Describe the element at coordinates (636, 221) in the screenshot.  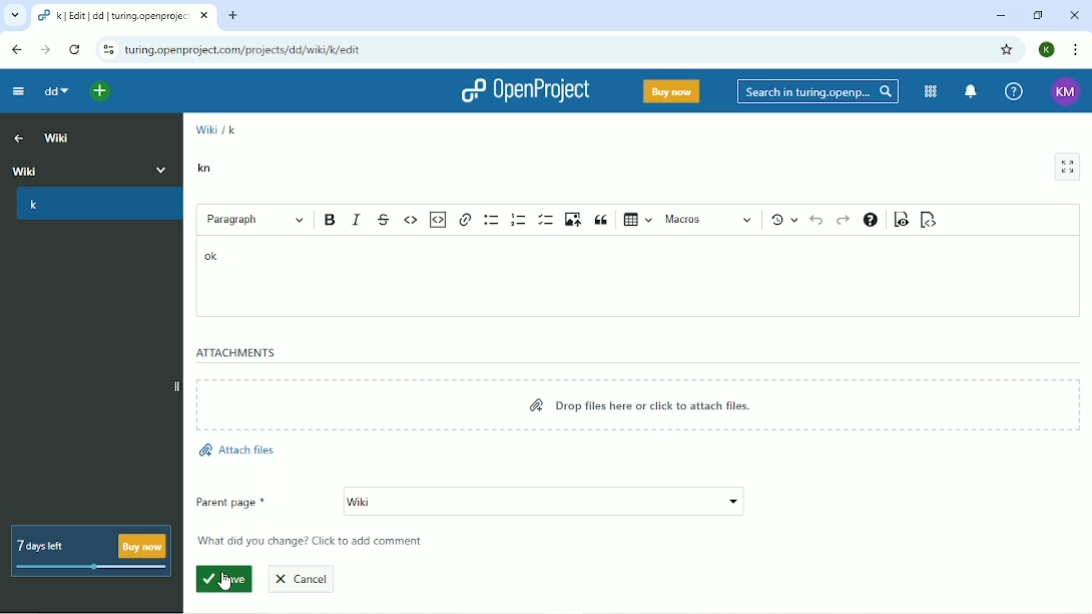
I see `Insert table` at that location.